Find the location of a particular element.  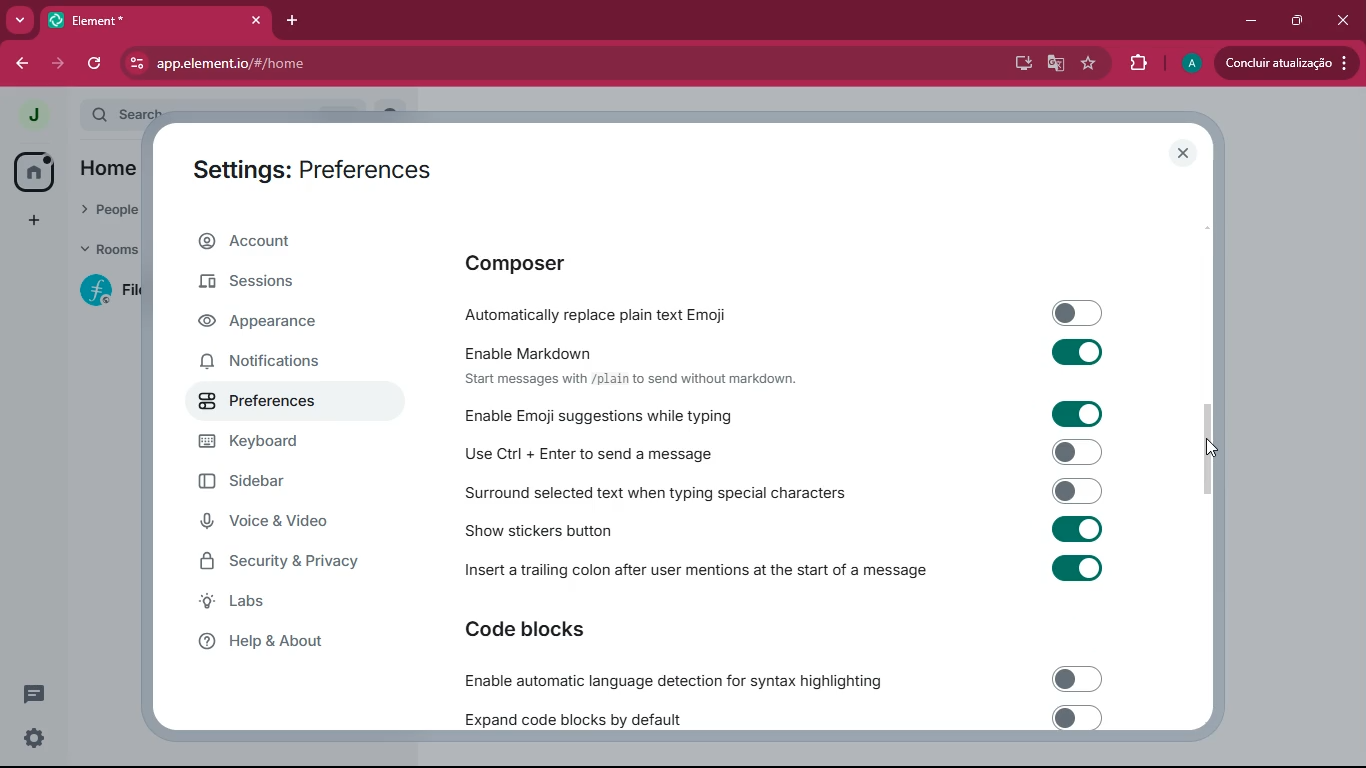

cursor is located at coordinates (1216, 447).